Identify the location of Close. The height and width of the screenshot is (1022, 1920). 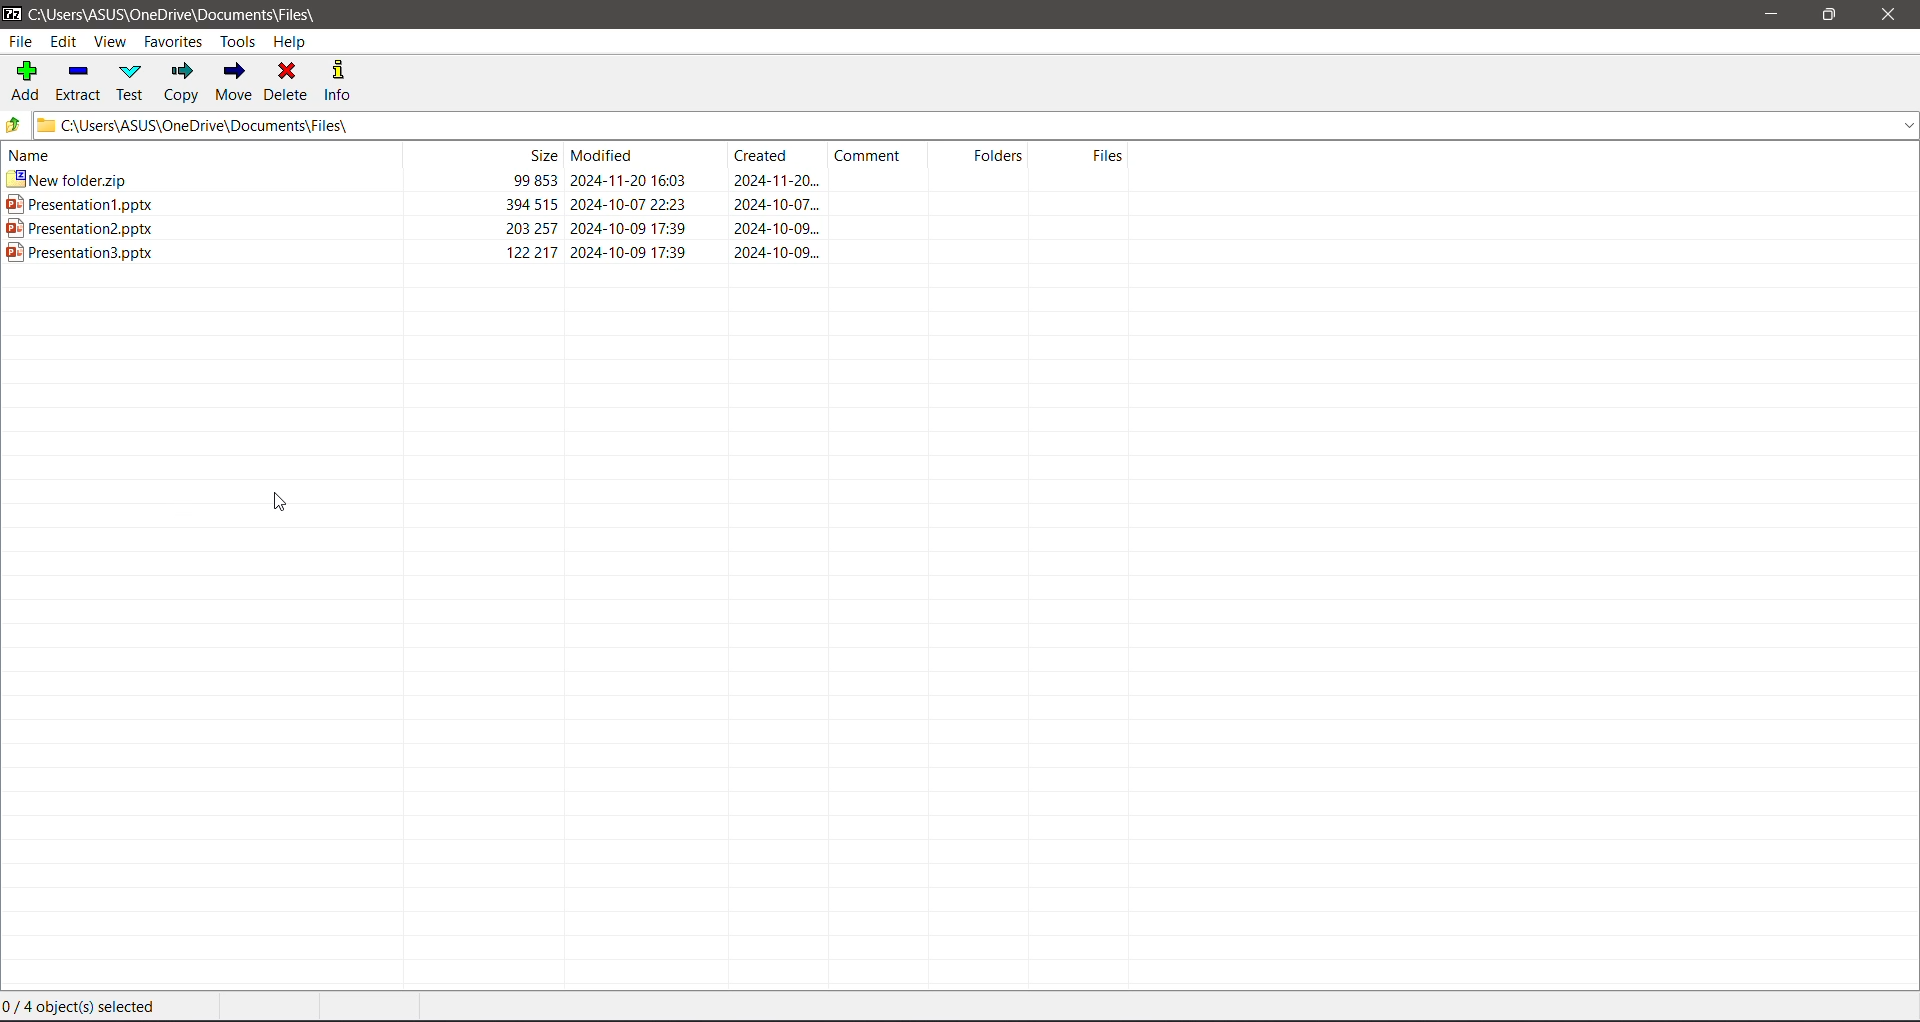
(1889, 15).